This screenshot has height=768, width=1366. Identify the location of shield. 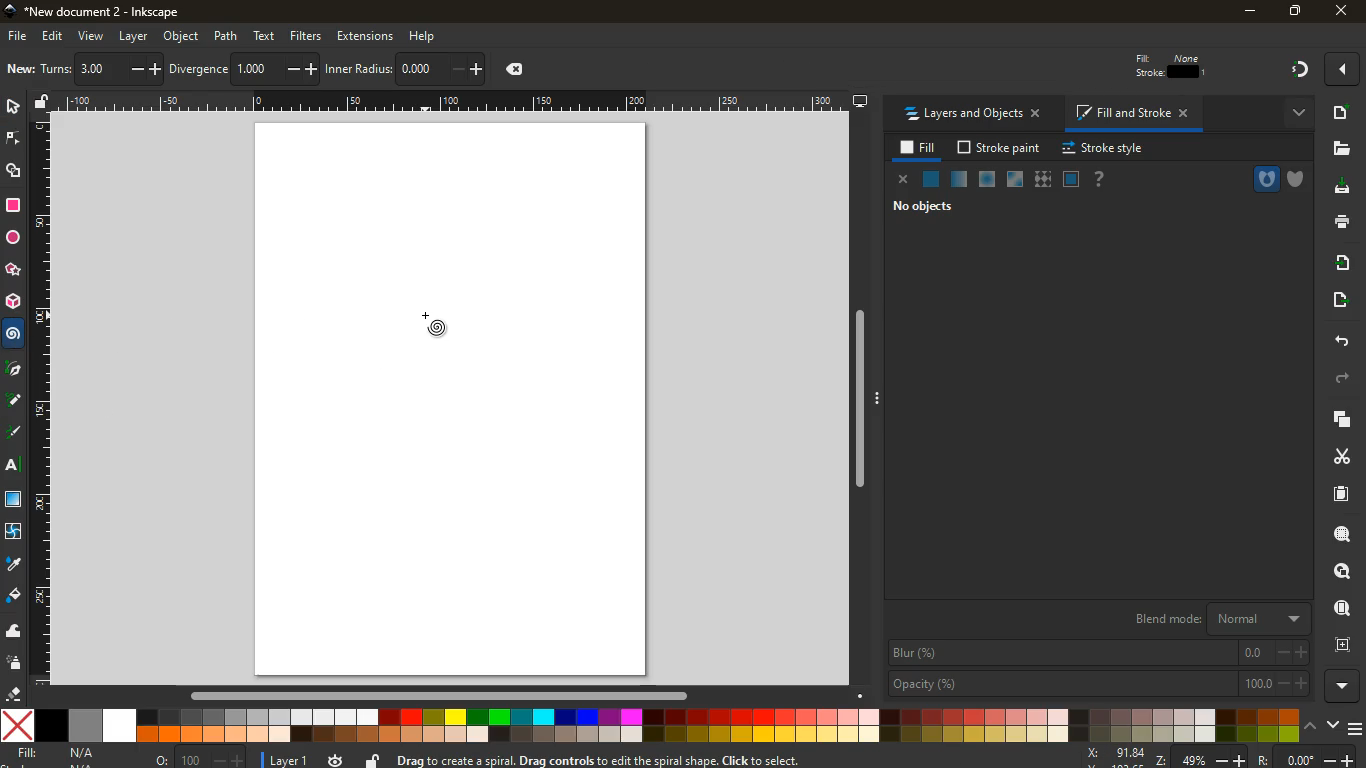
(1299, 179).